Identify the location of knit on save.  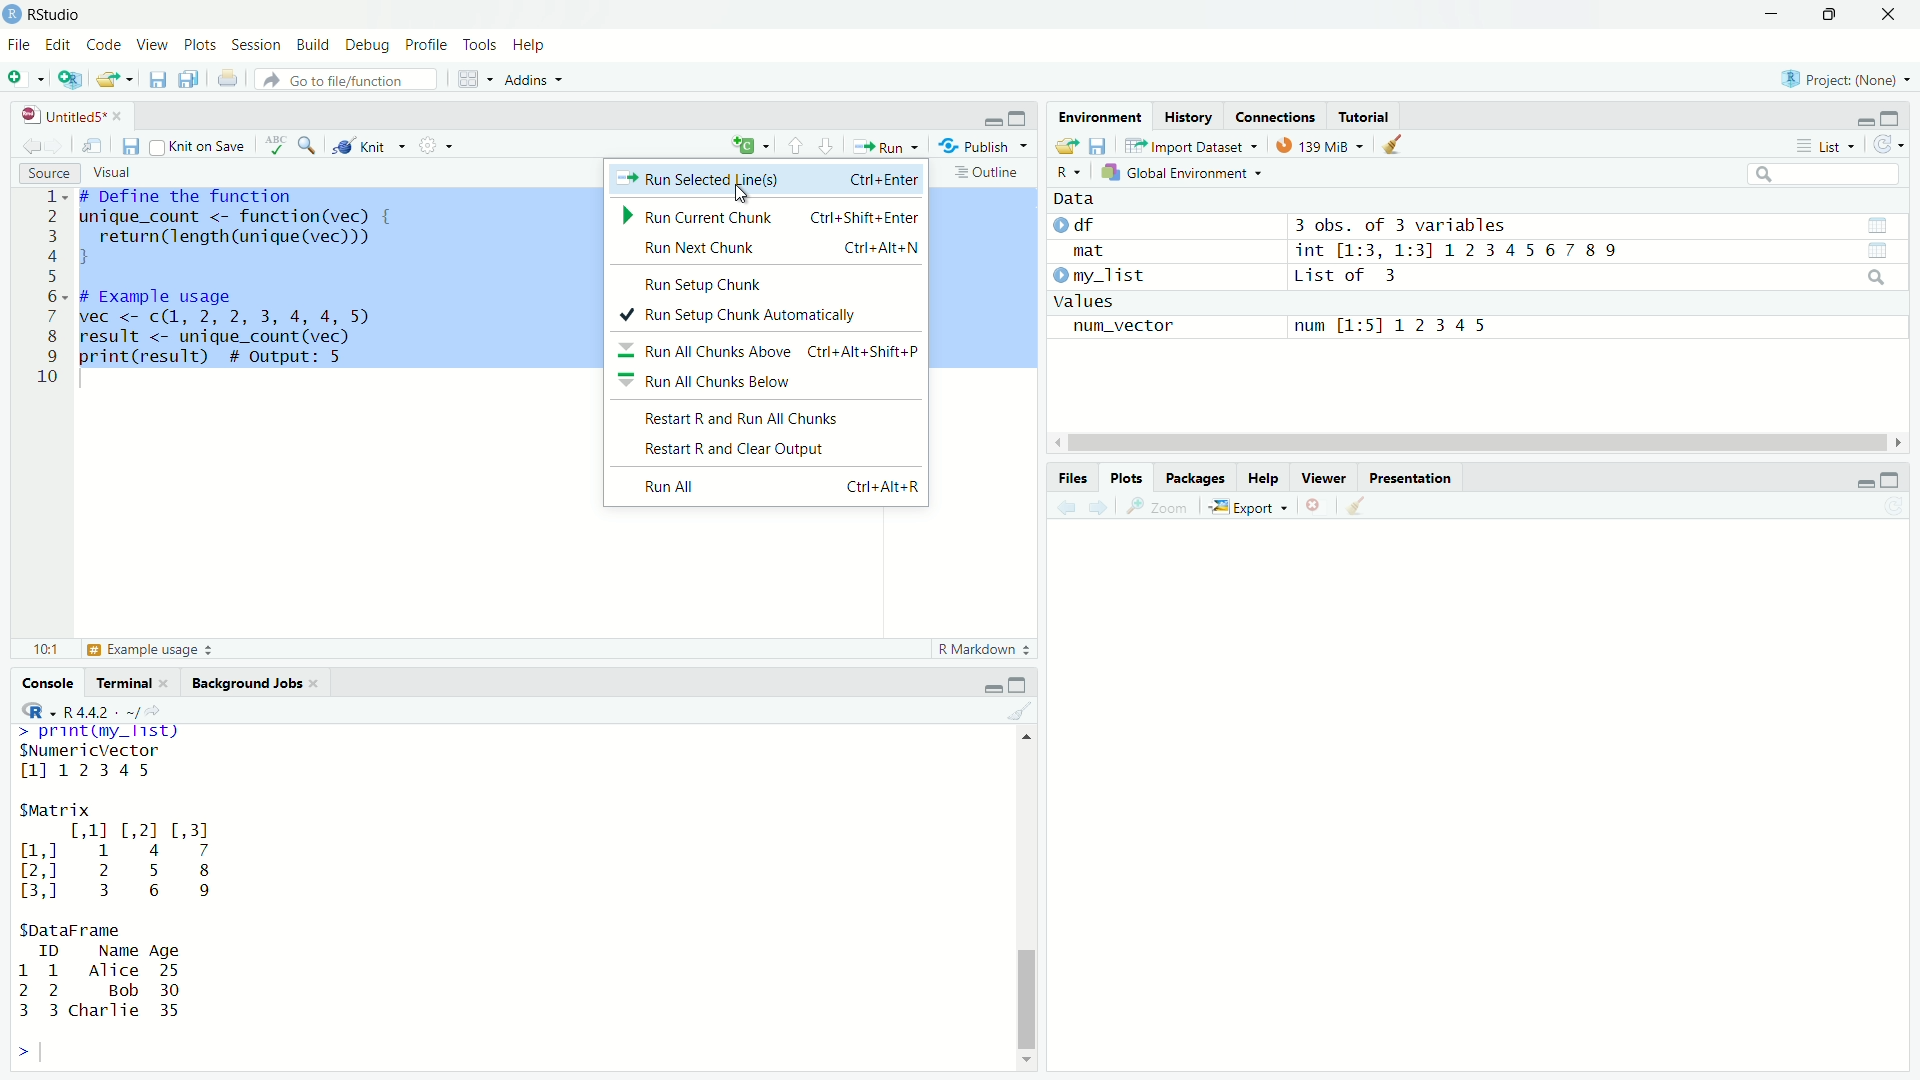
(202, 146).